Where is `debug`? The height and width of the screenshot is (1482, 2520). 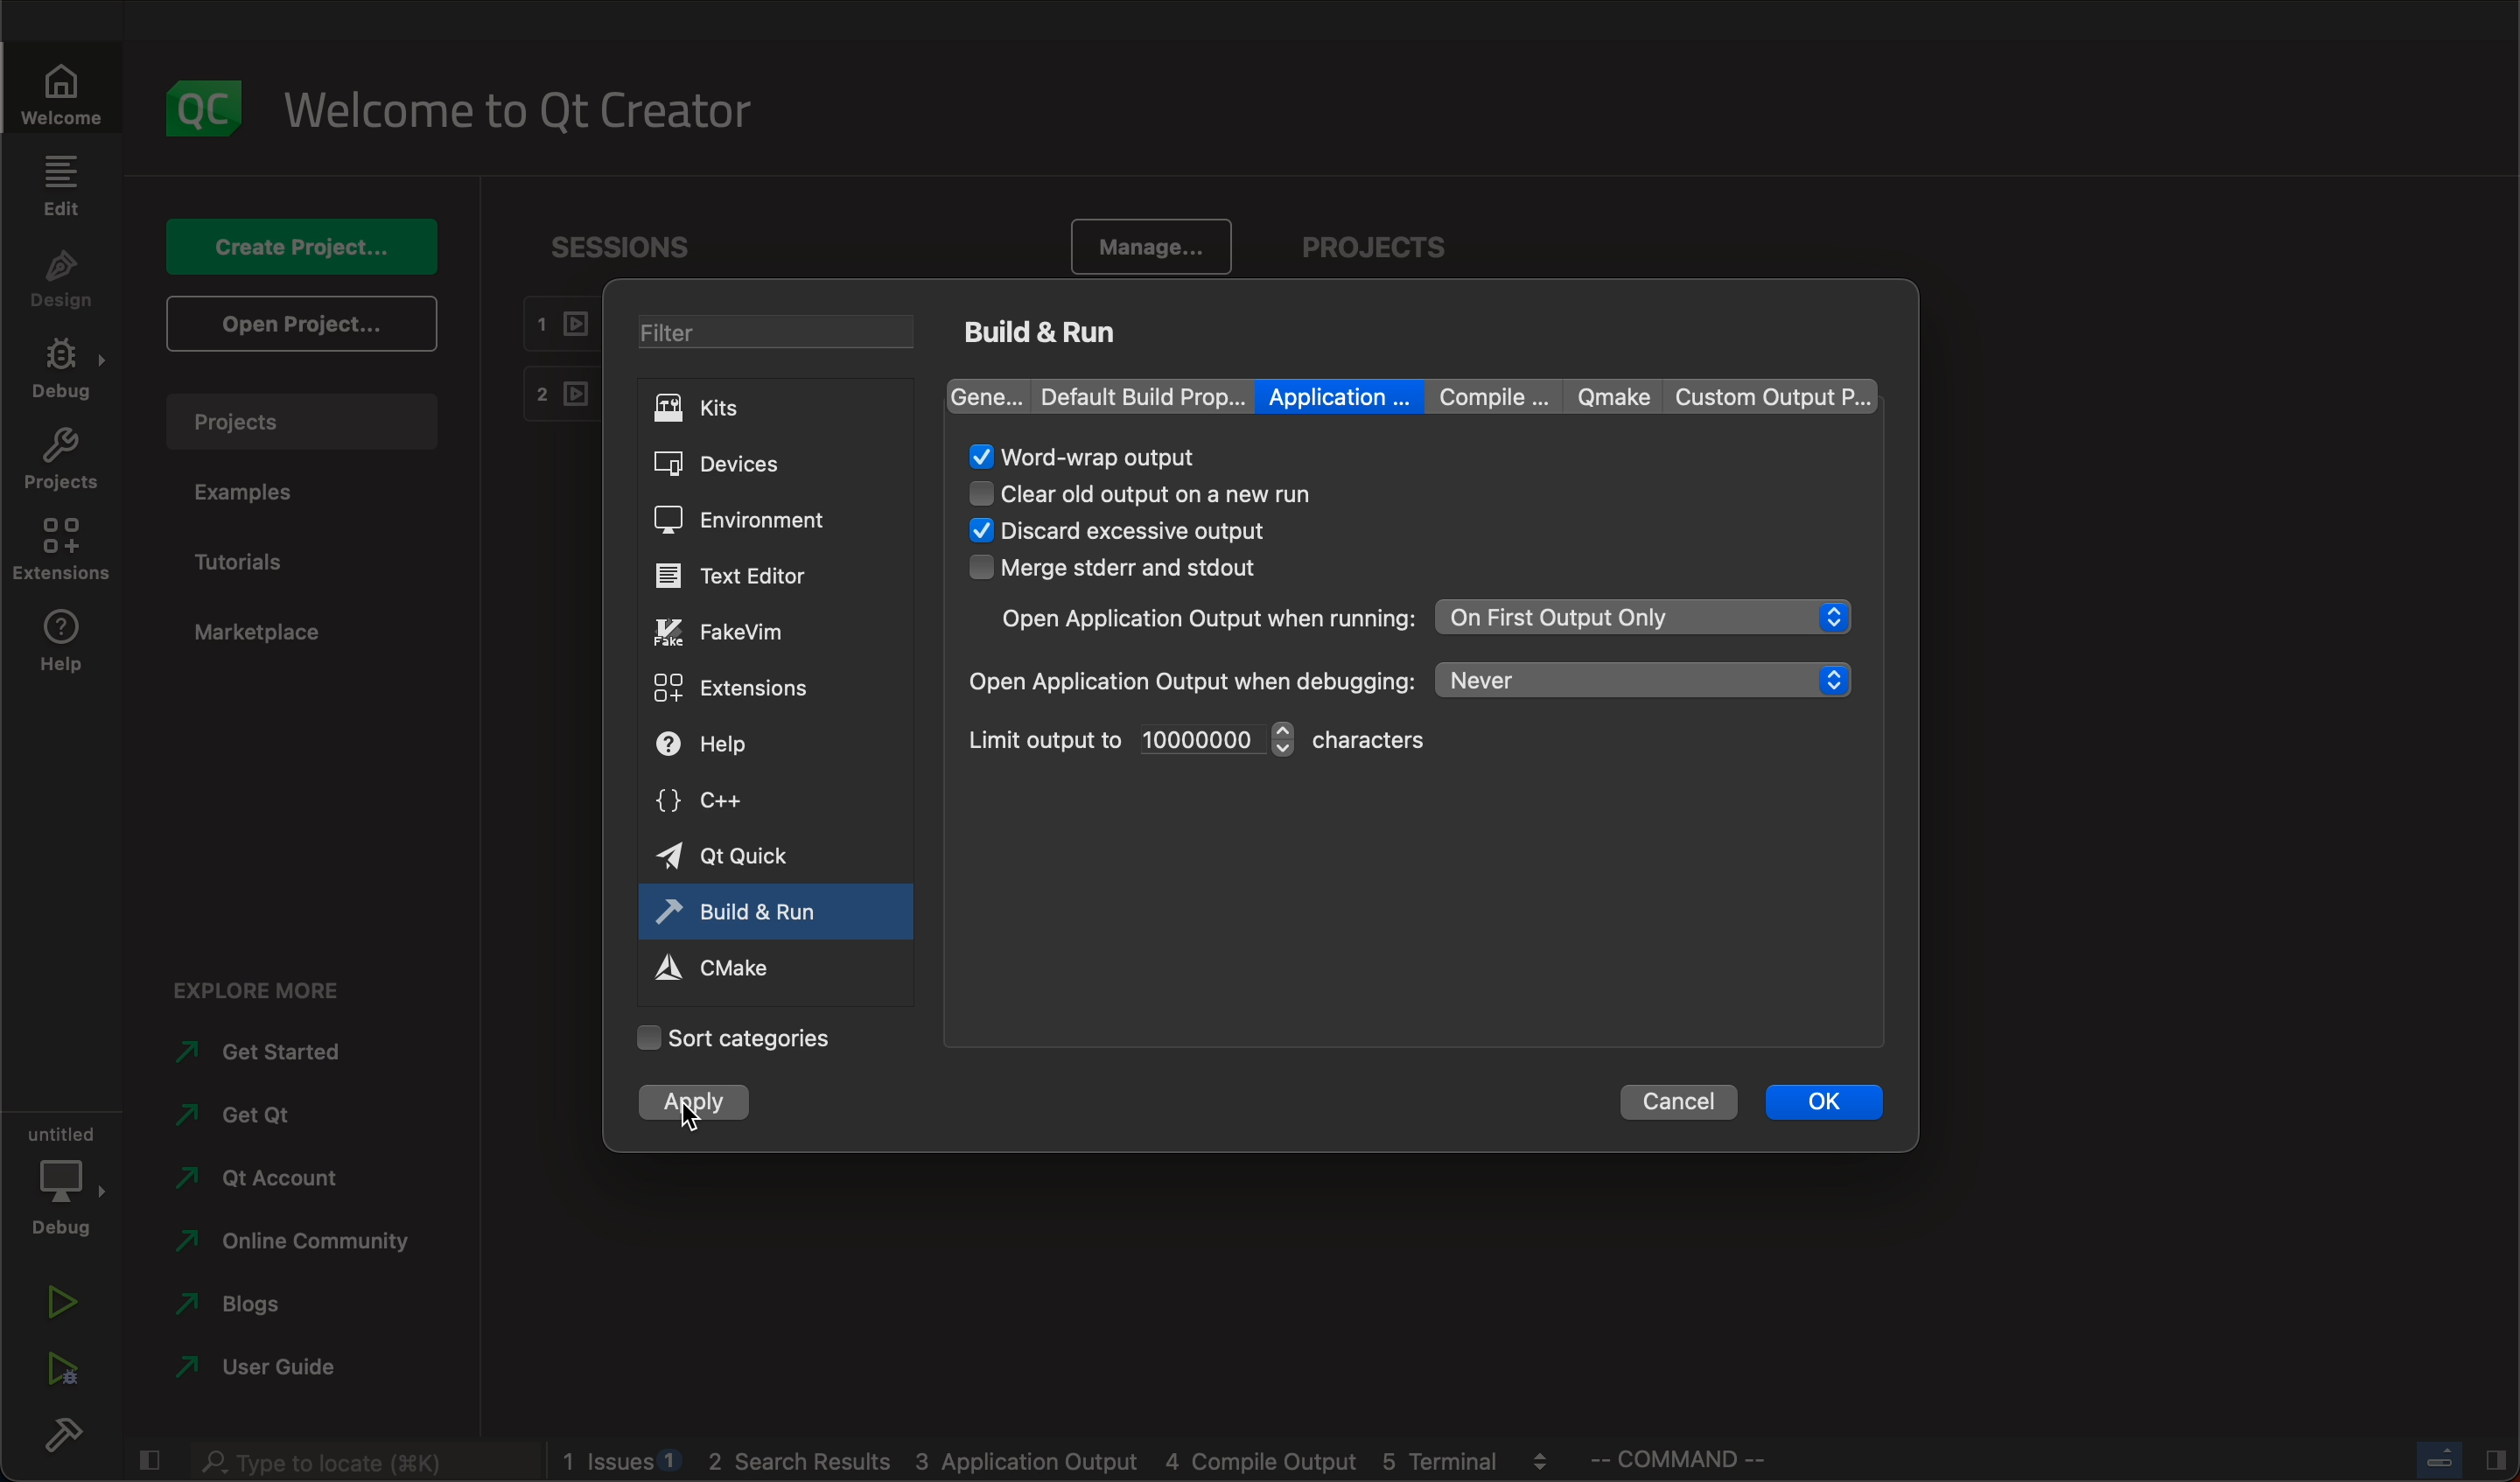
debug is located at coordinates (62, 367).